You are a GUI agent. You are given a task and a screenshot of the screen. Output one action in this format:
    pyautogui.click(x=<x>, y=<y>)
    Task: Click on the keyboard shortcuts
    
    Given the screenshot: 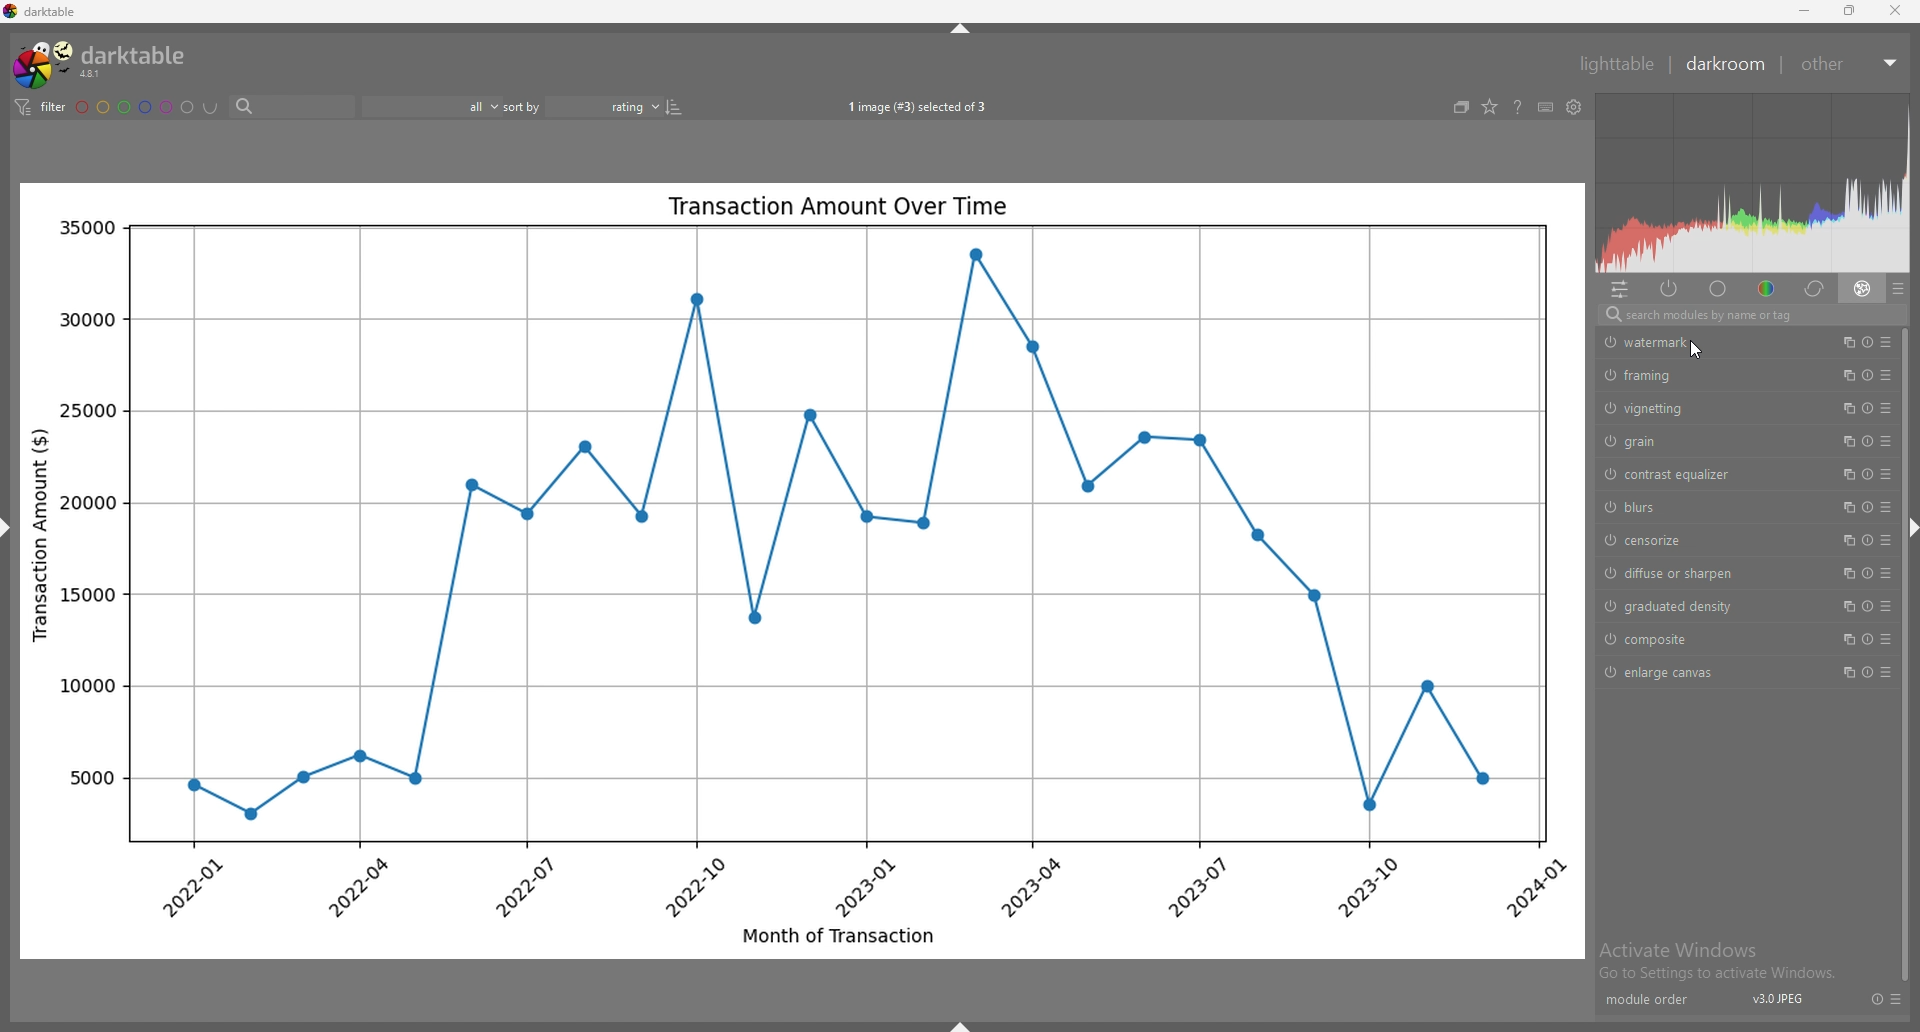 What is the action you would take?
    pyautogui.click(x=1545, y=107)
    